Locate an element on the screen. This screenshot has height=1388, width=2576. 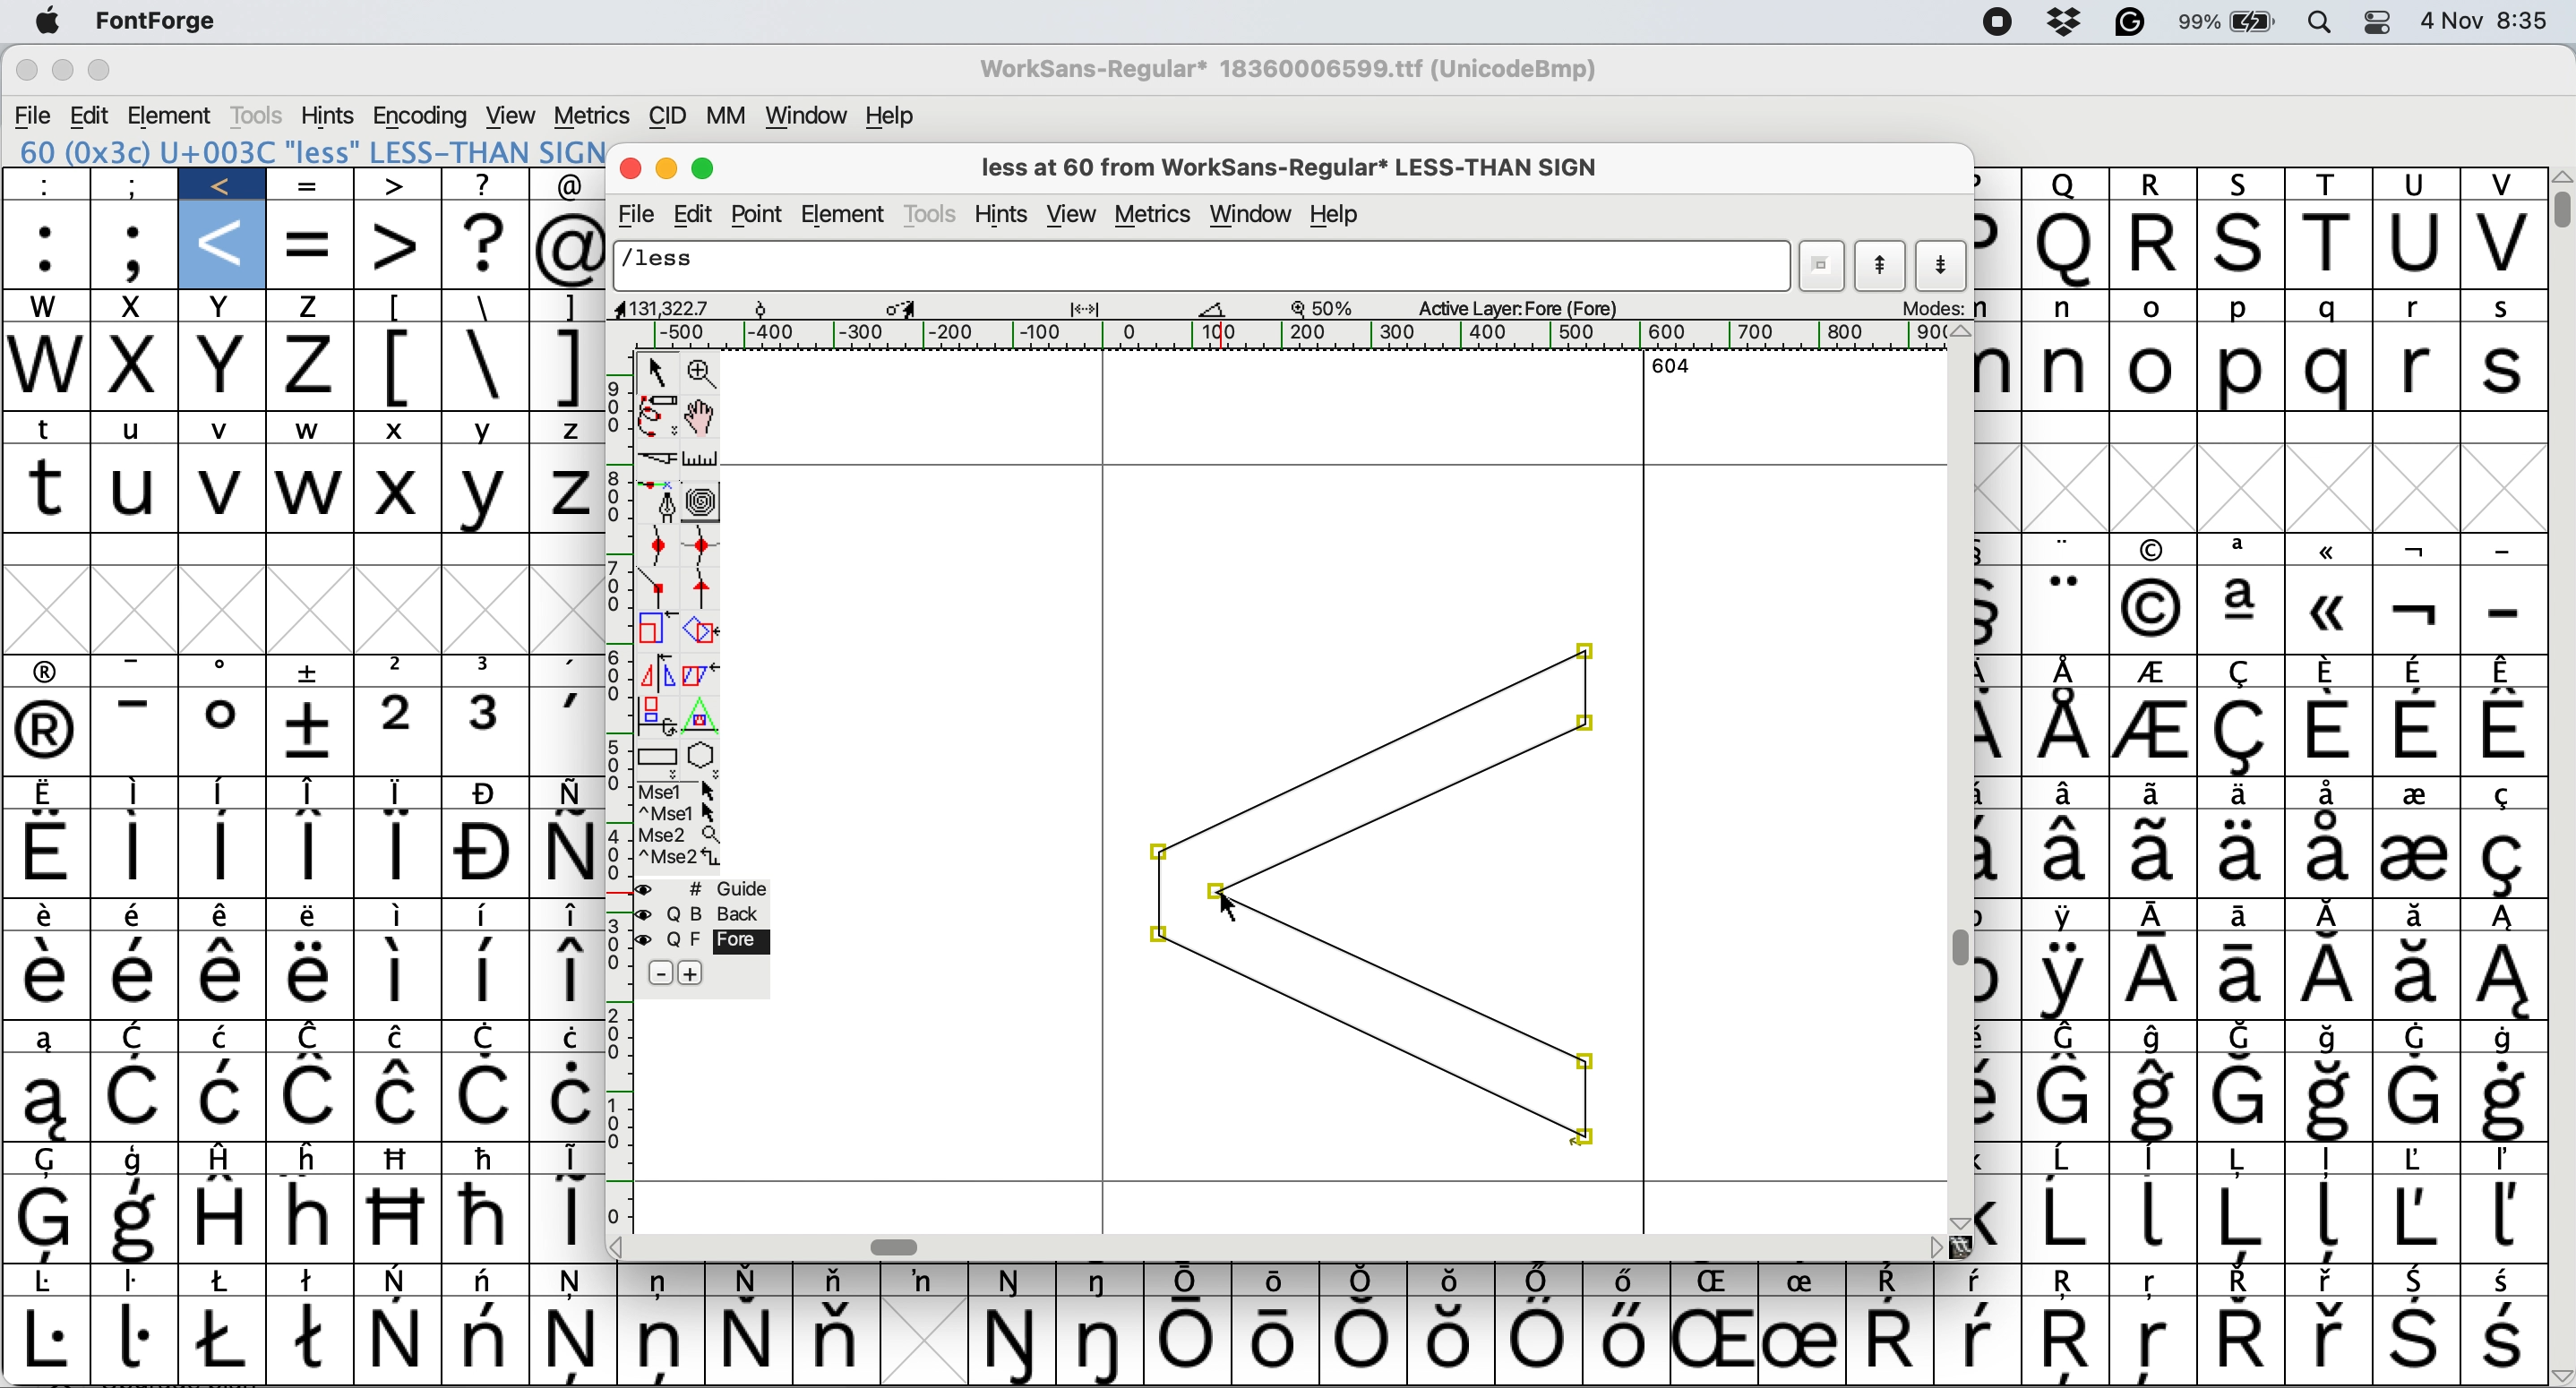
Symbol is located at coordinates (52, 1282).